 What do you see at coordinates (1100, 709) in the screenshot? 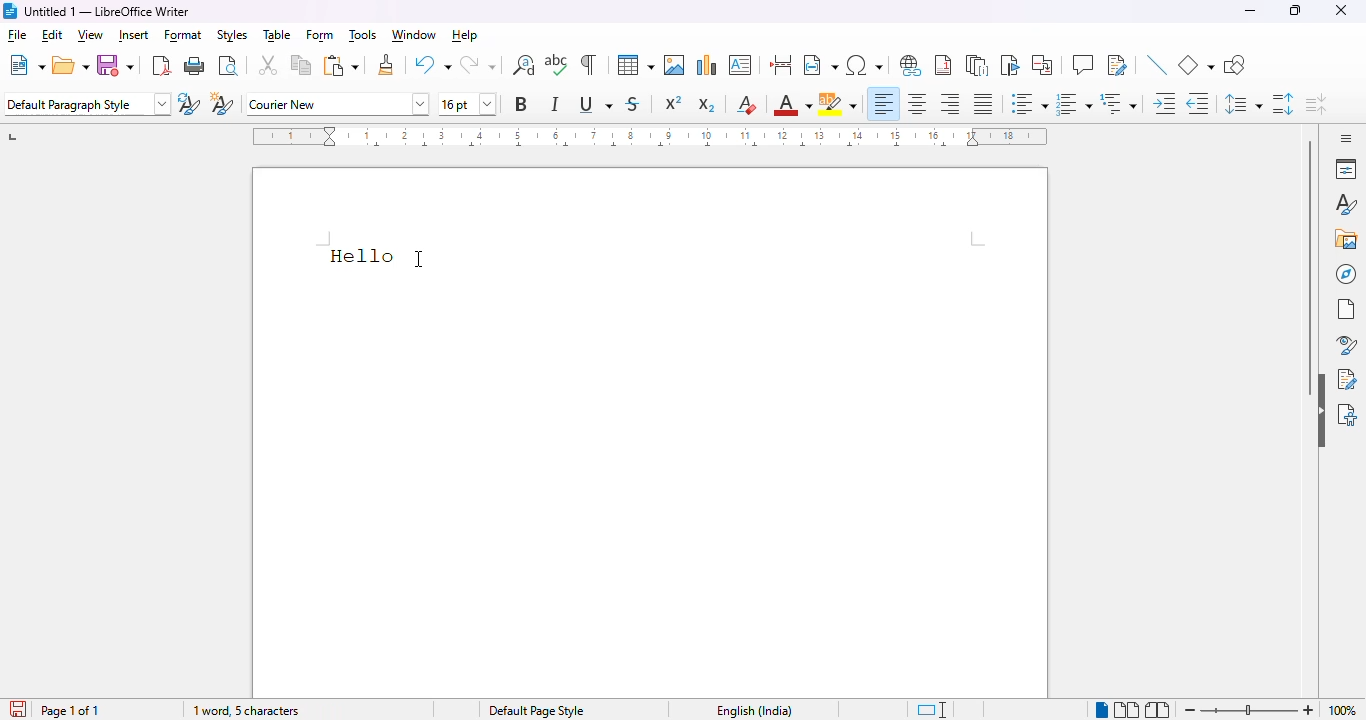
I see `single-page view` at bounding box center [1100, 709].